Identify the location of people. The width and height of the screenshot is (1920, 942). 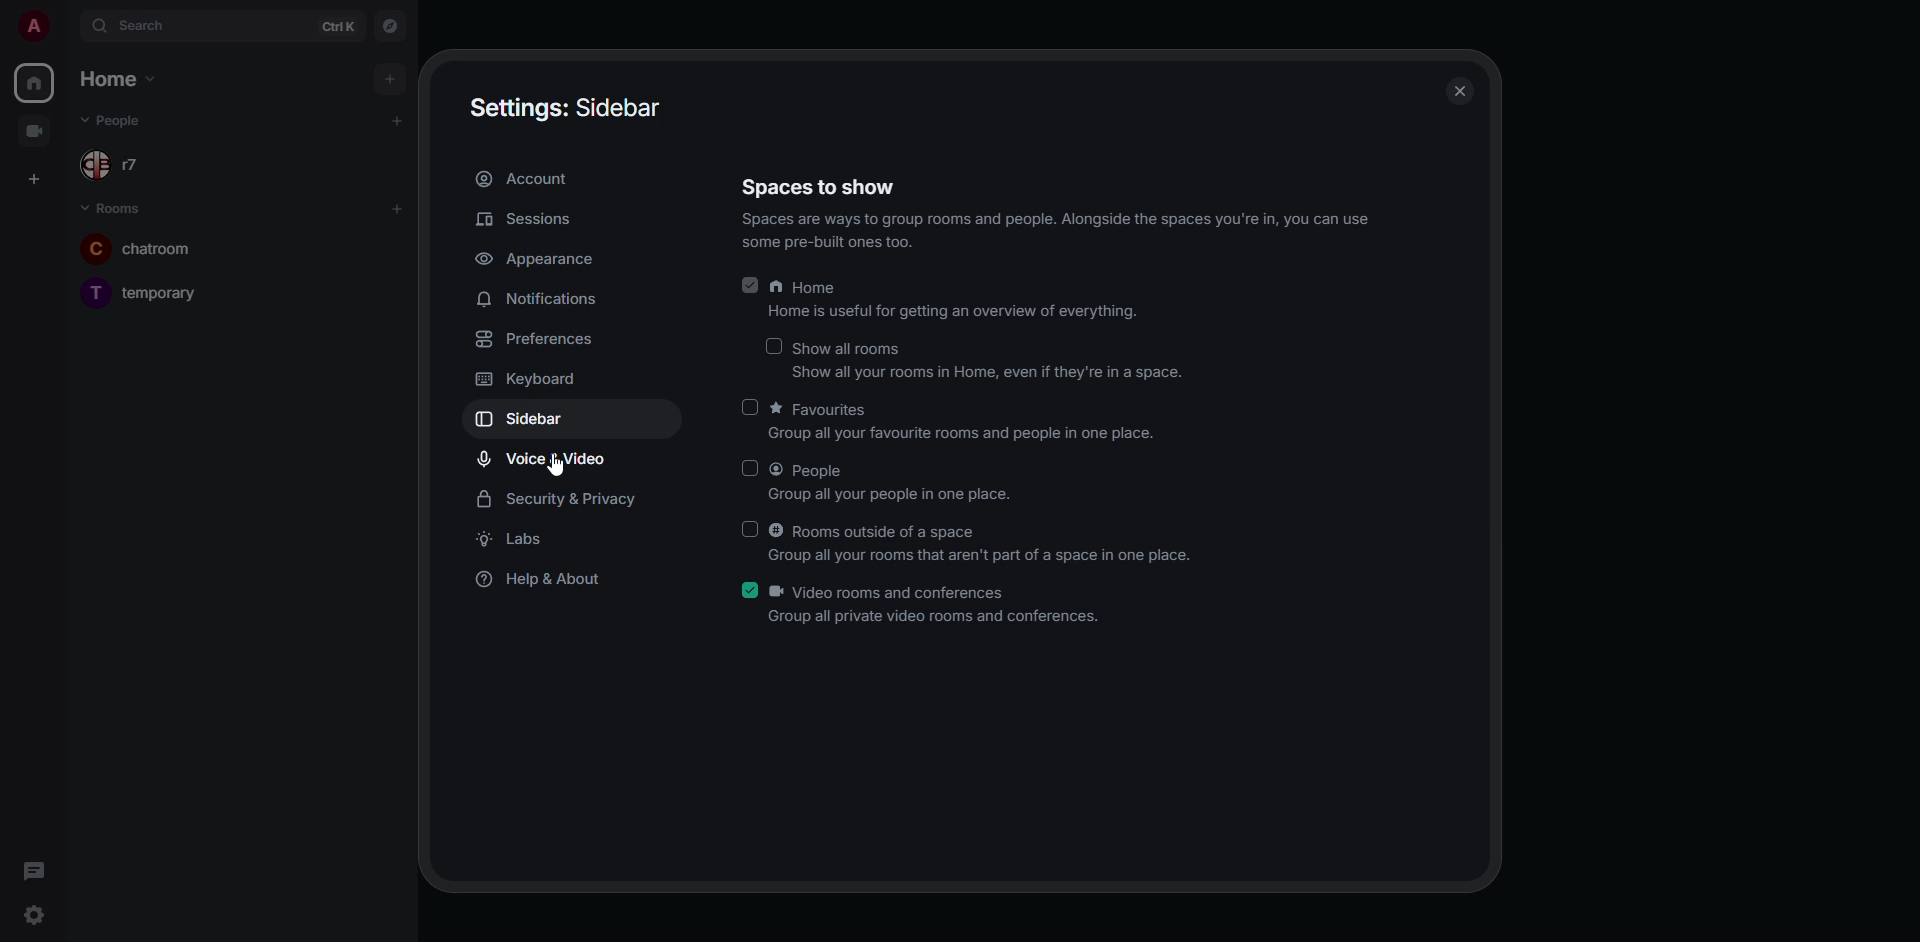
(892, 482).